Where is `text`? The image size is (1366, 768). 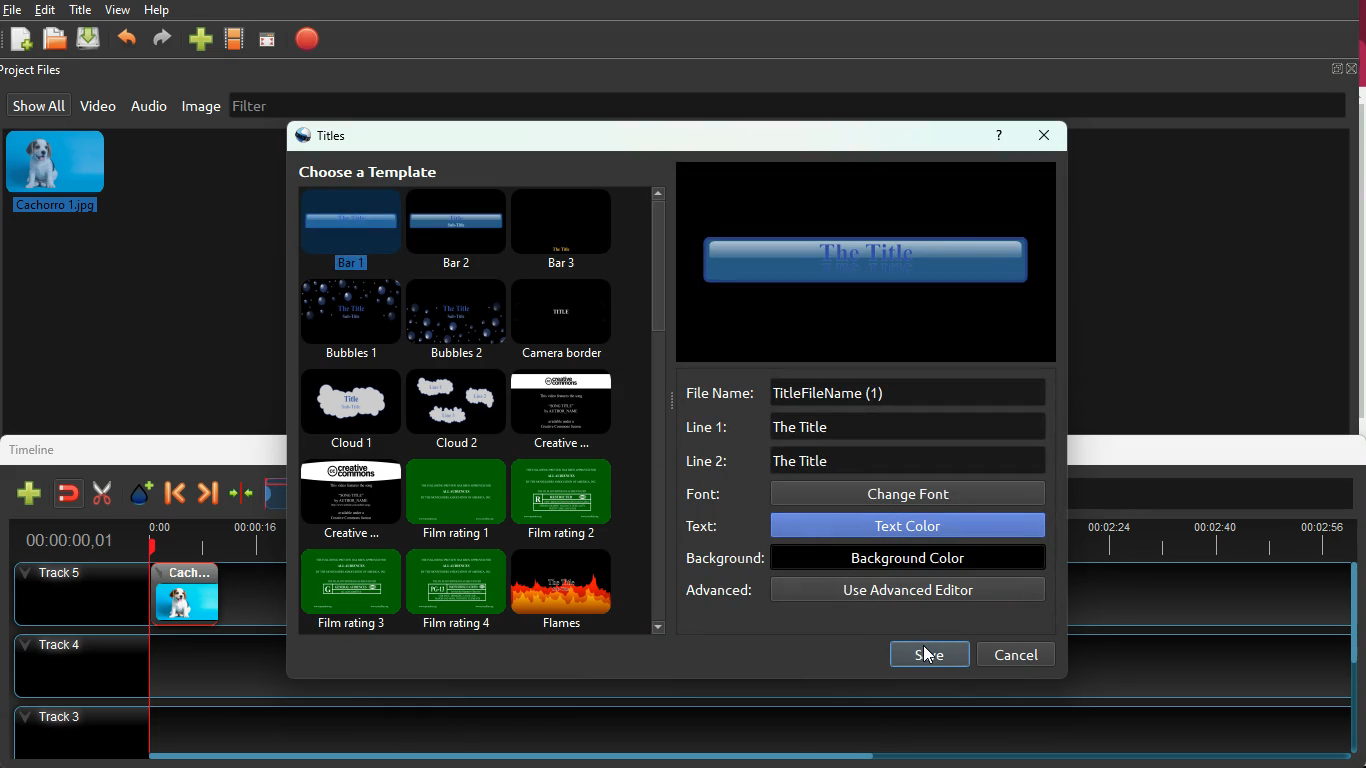
text is located at coordinates (863, 526).